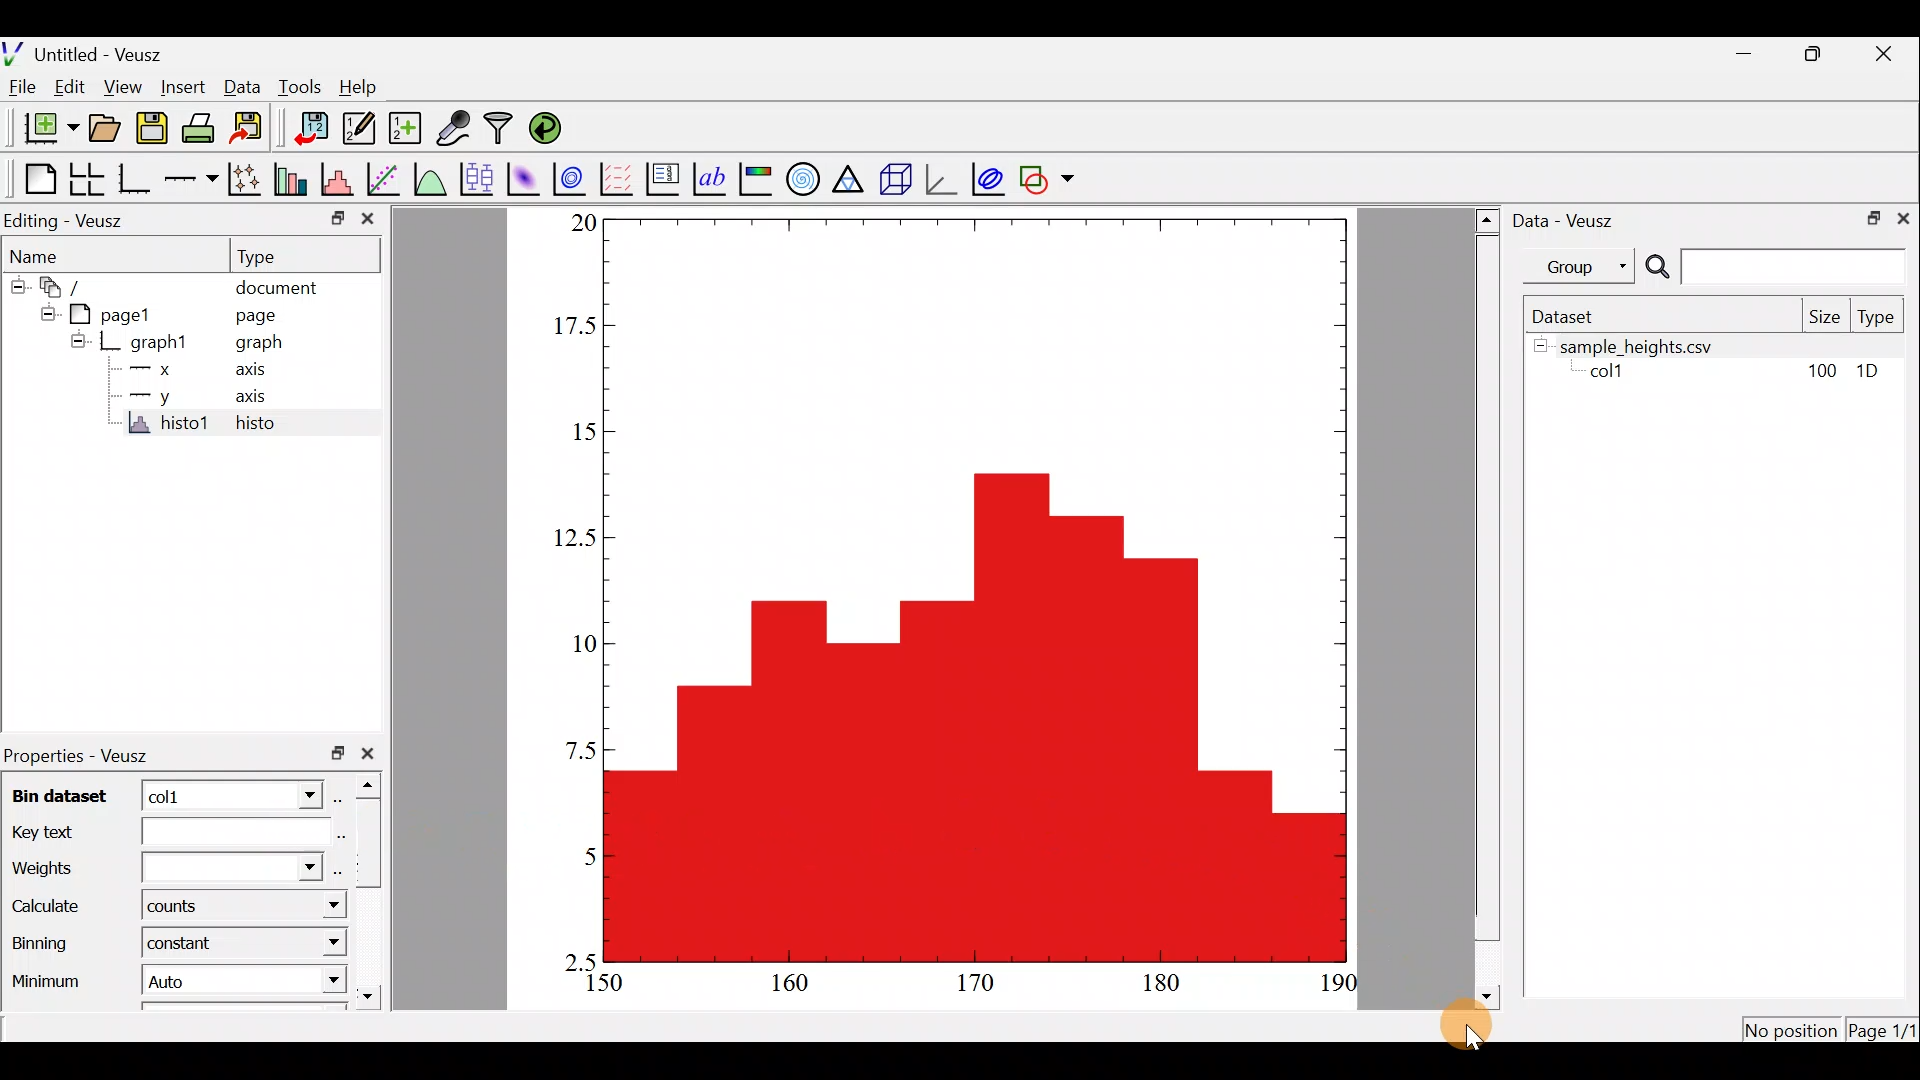  What do you see at coordinates (121, 315) in the screenshot?
I see `page` at bounding box center [121, 315].